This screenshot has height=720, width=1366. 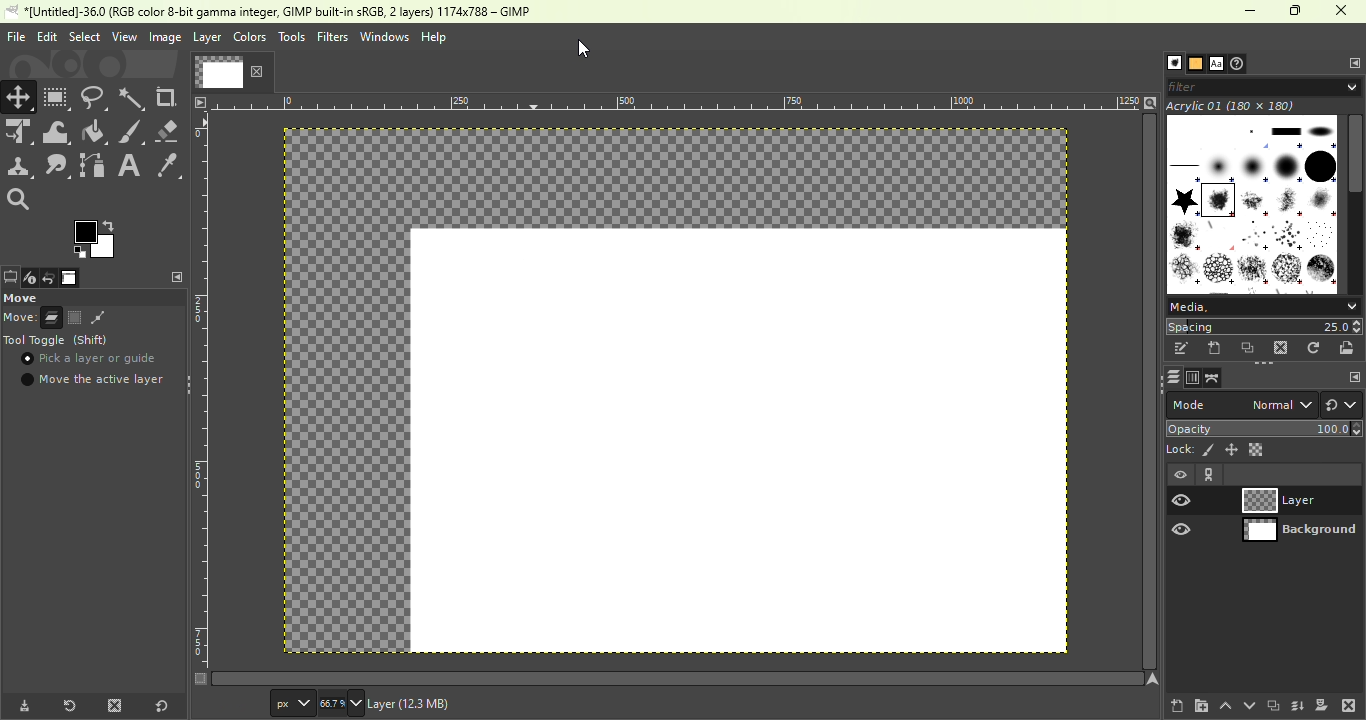 I want to click on Delete the brushes, so click(x=1283, y=348).